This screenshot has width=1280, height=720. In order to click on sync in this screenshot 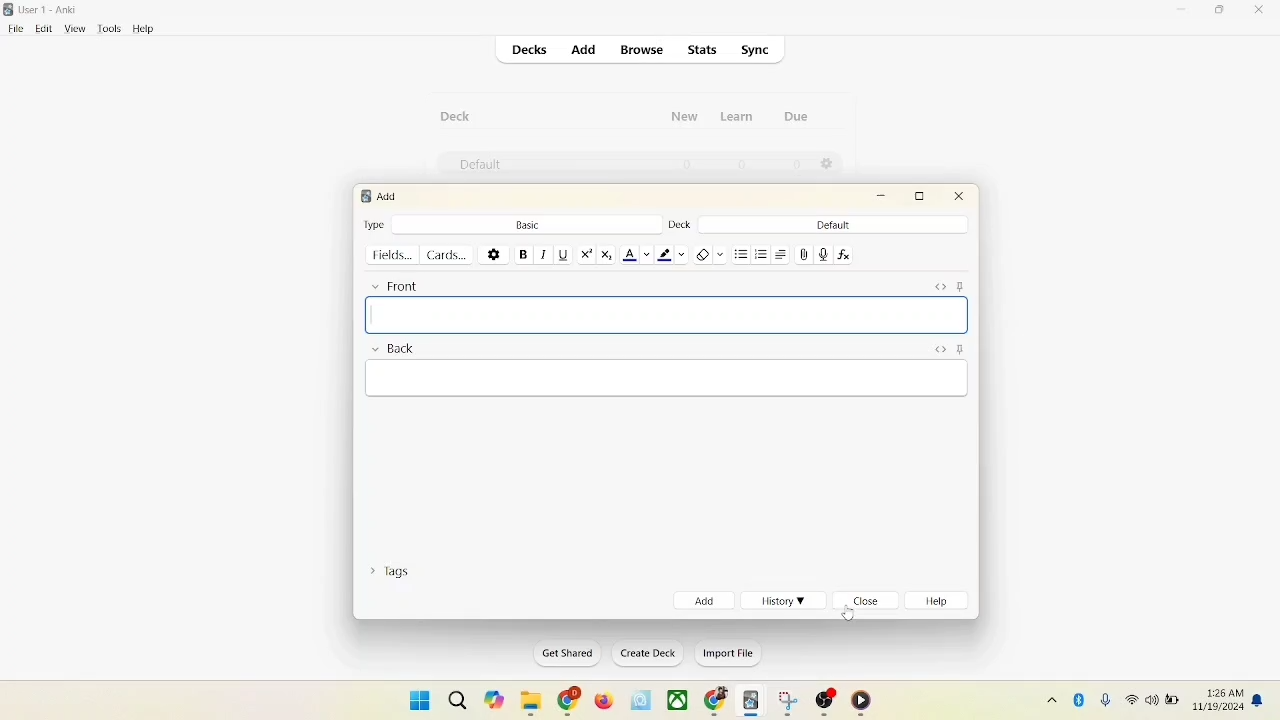, I will do `click(756, 50)`.